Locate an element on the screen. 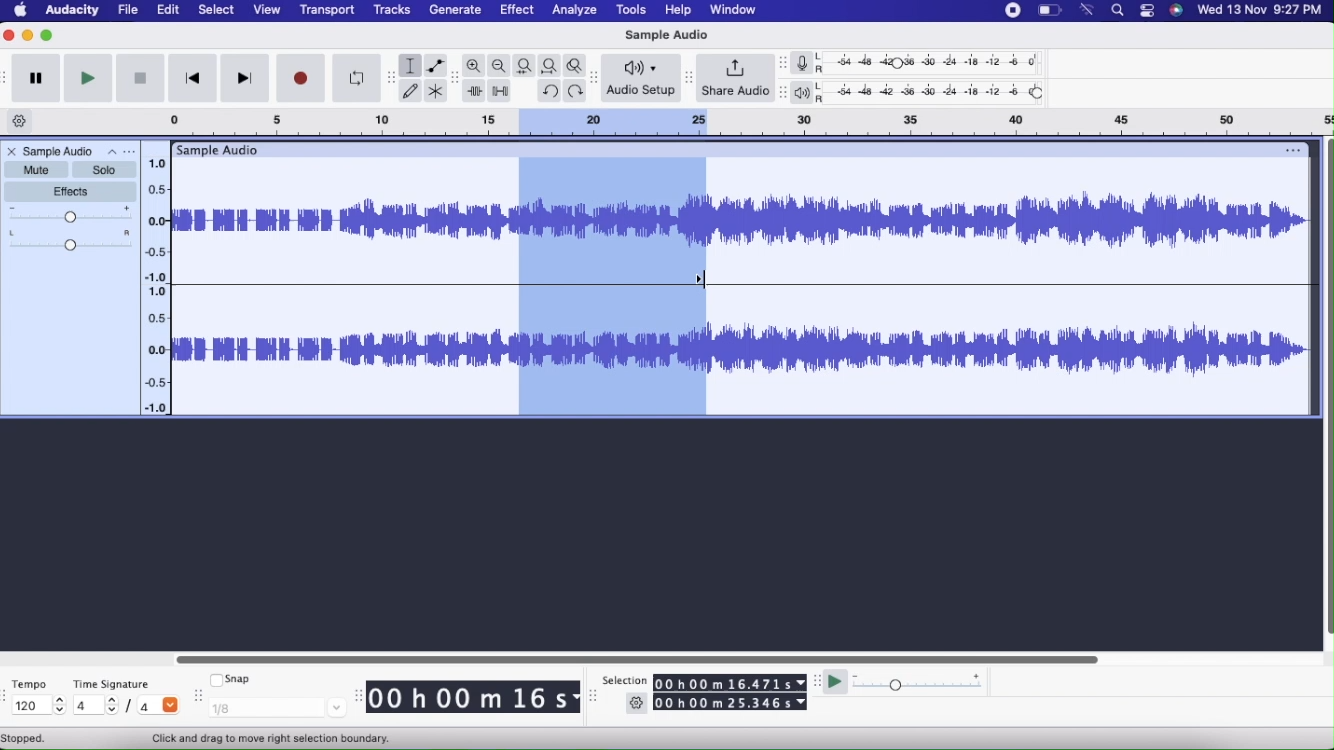  Time signature is located at coordinates (118, 680).